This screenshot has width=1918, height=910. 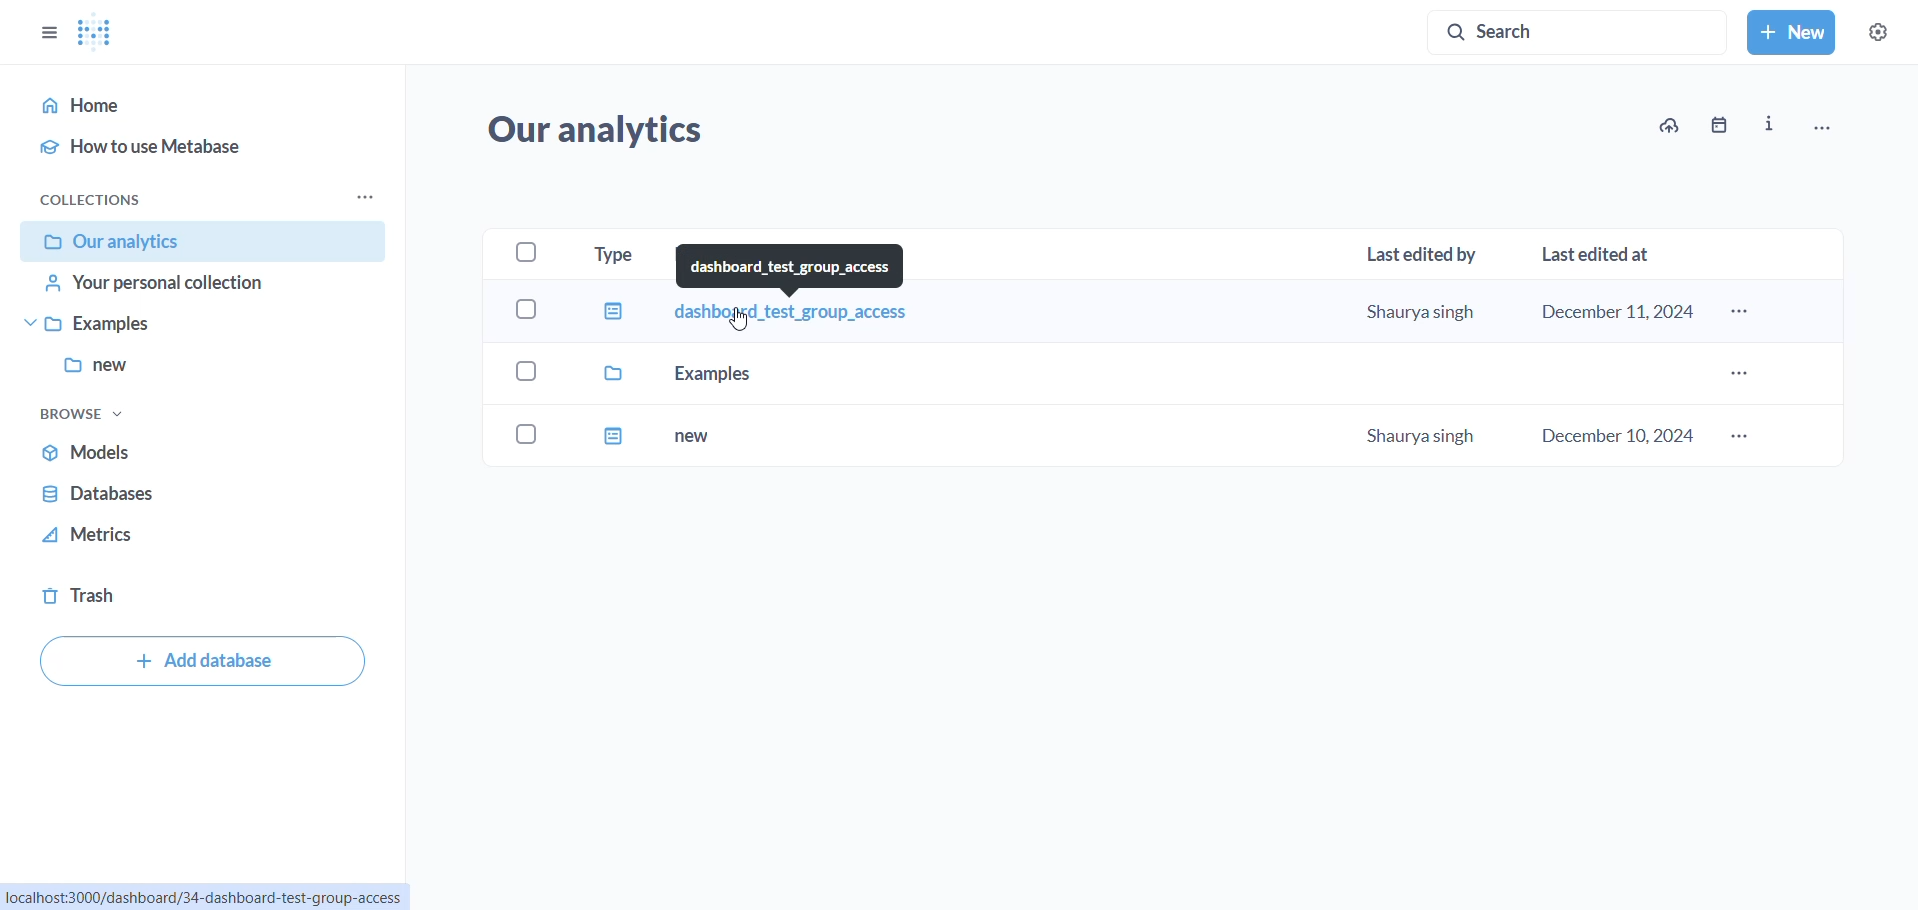 I want to click on browse, so click(x=95, y=418).